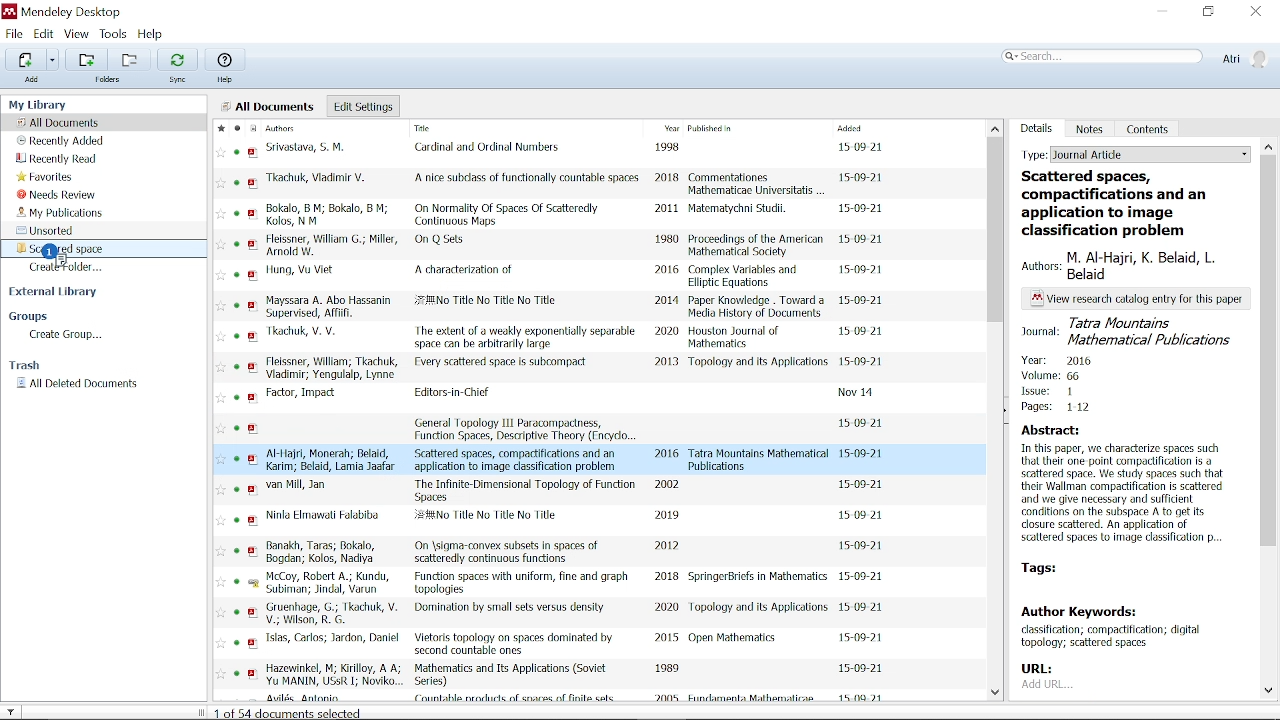  What do you see at coordinates (1126, 488) in the screenshot?
I see `abstract` at bounding box center [1126, 488].